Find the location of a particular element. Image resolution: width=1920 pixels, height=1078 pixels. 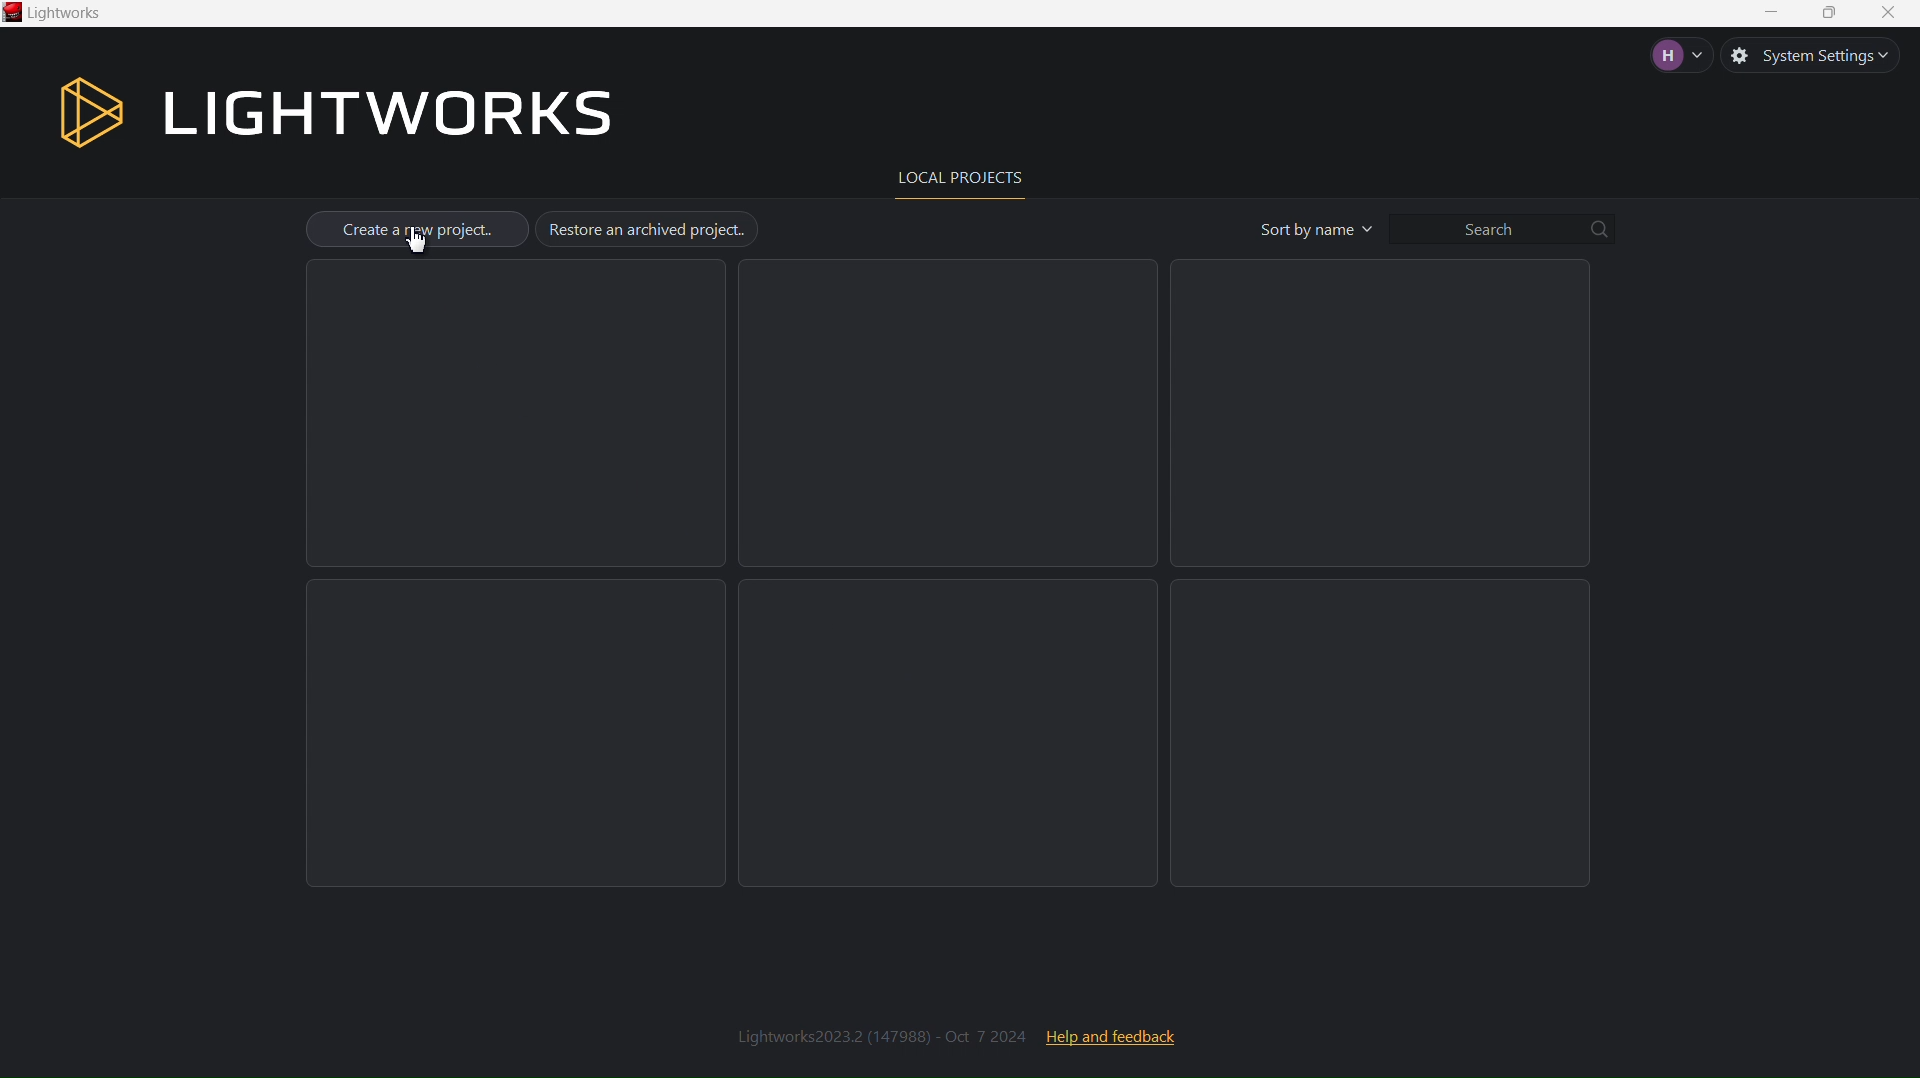

Minimize is located at coordinates (1763, 15).